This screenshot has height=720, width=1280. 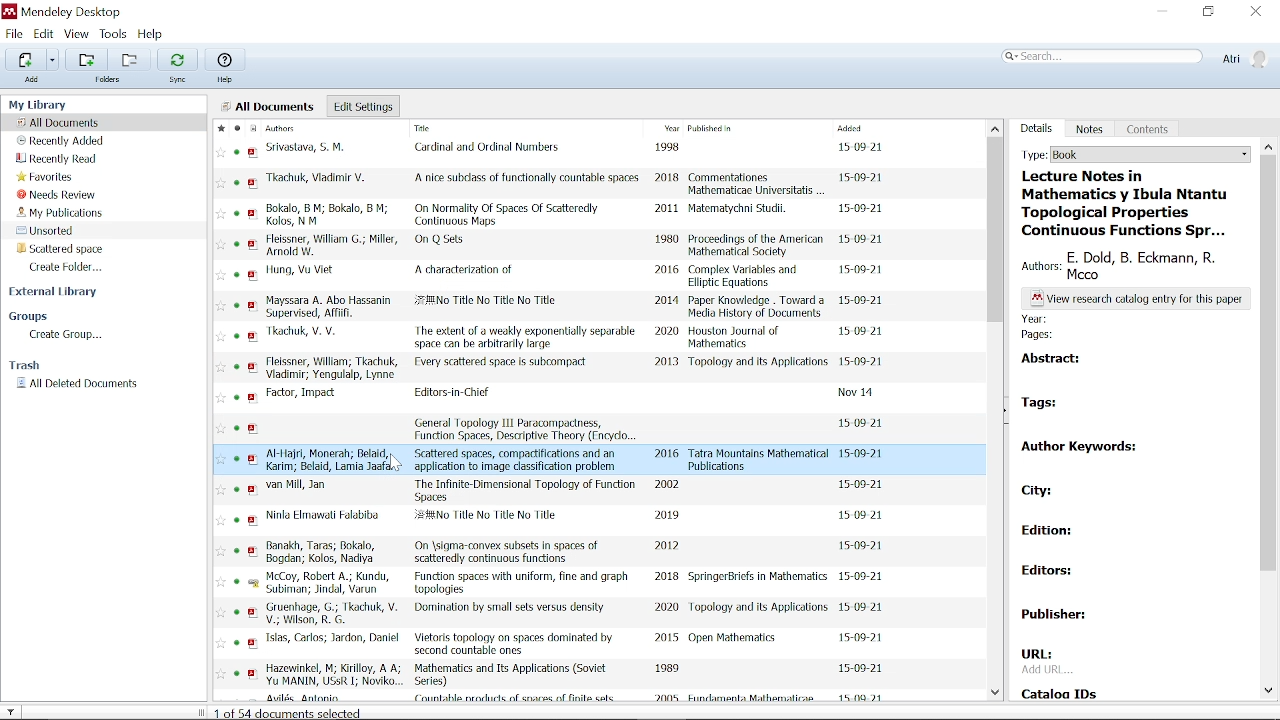 I want to click on Added , so click(x=867, y=128).